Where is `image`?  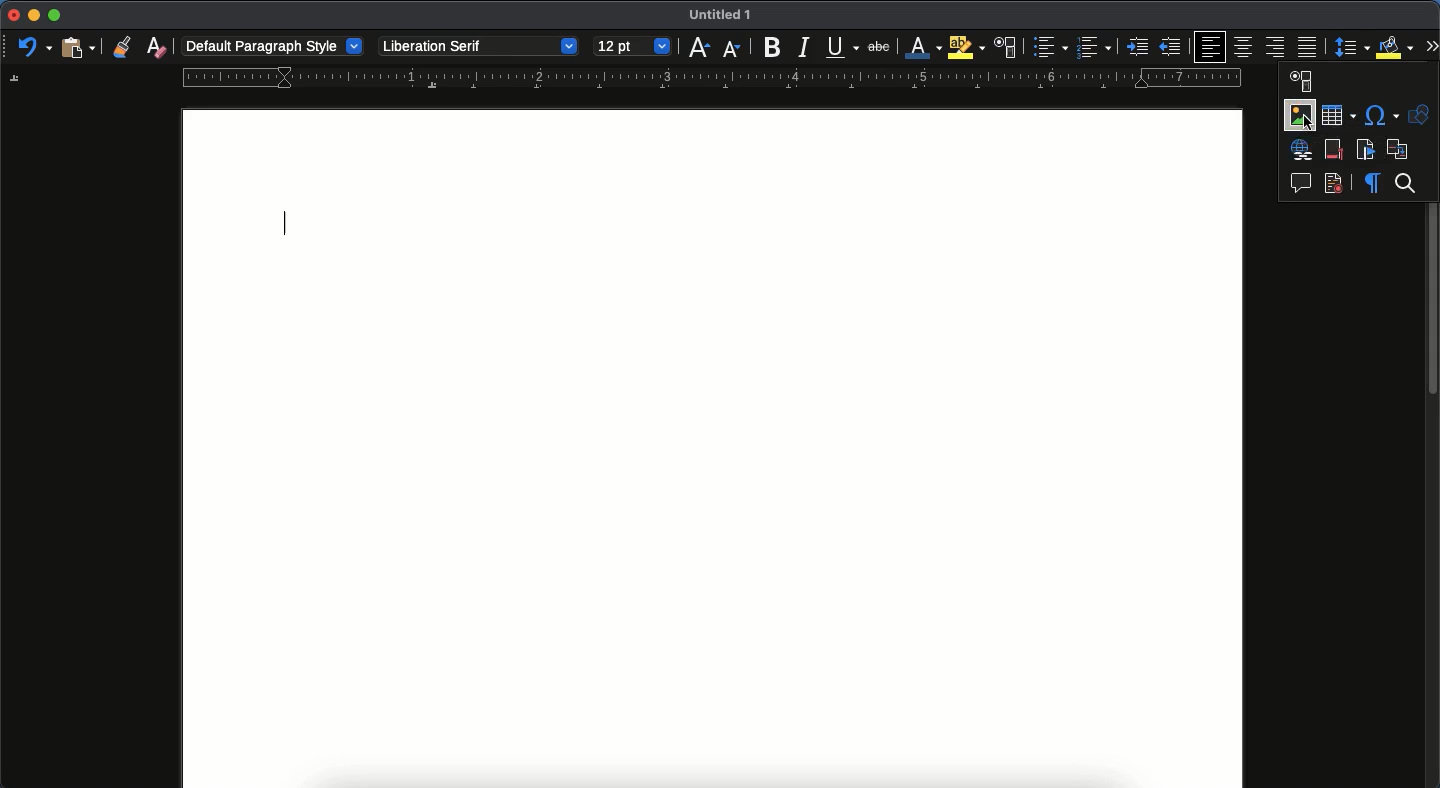 image is located at coordinates (1301, 108).